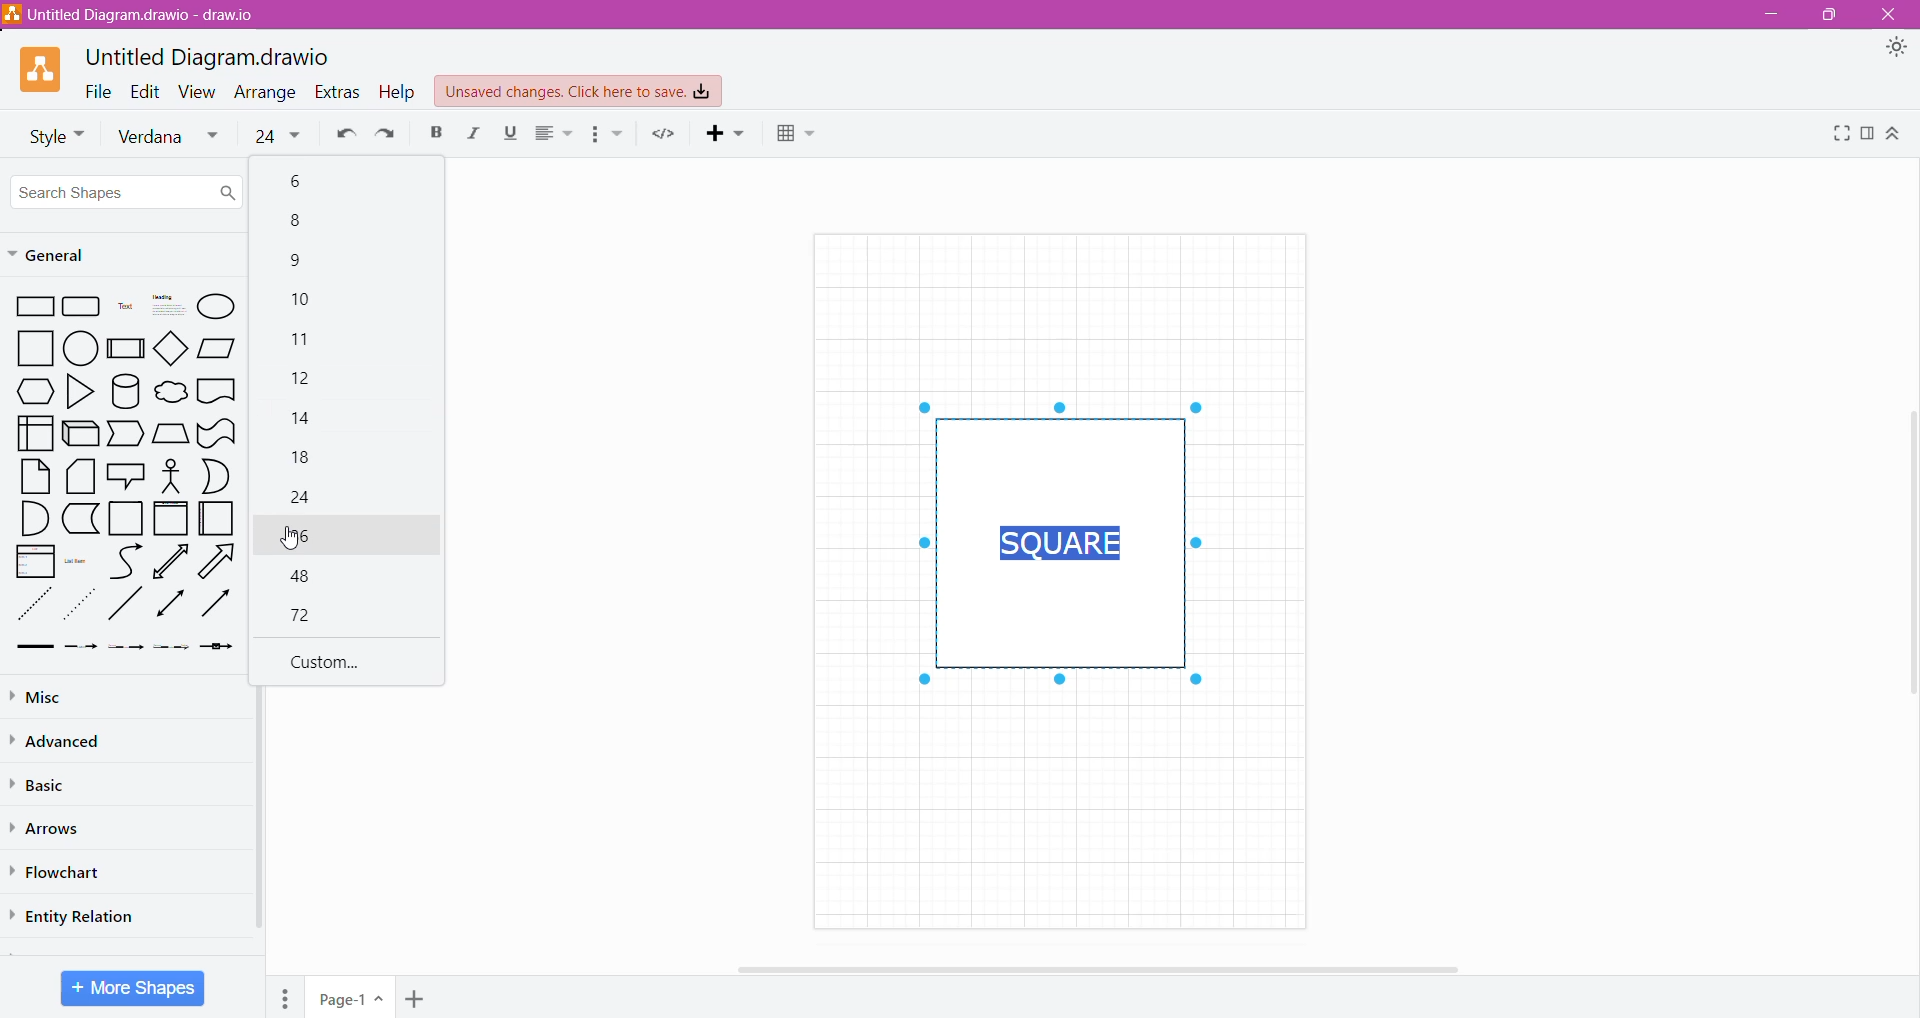  What do you see at coordinates (42, 70) in the screenshot?
I see `Application Logo` at bounding box center [42, 70].